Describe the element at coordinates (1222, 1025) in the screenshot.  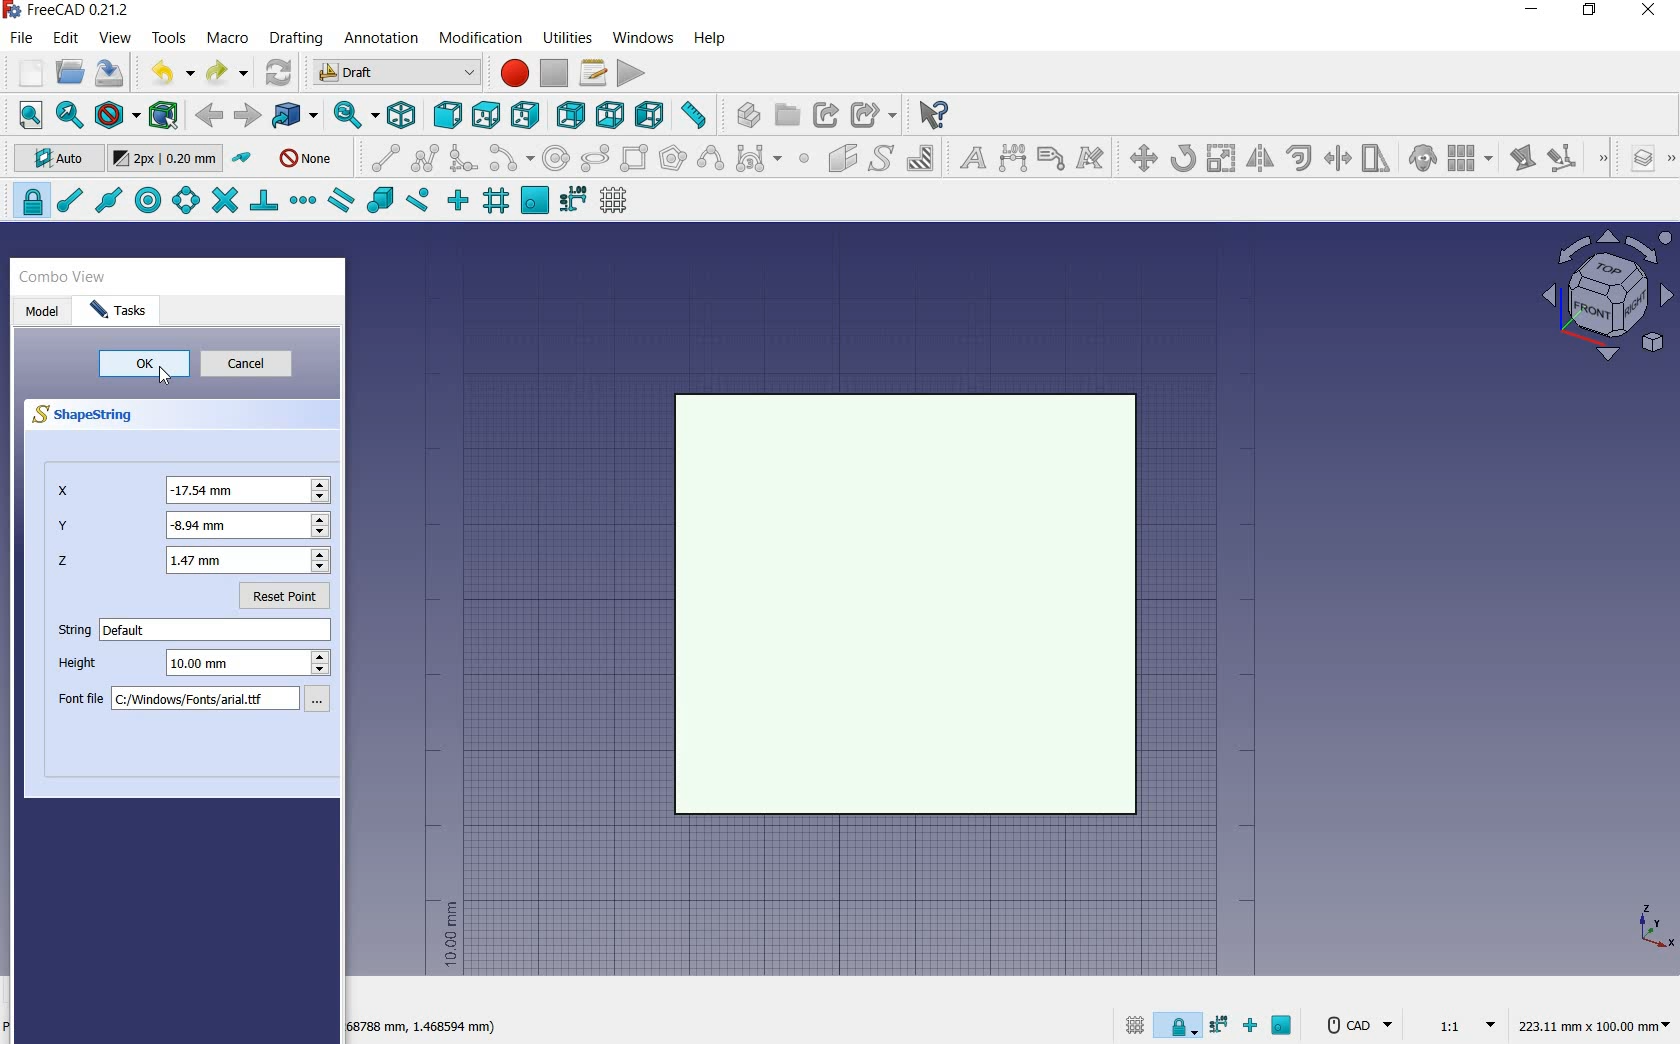
I see `snapdimensions` at that location.